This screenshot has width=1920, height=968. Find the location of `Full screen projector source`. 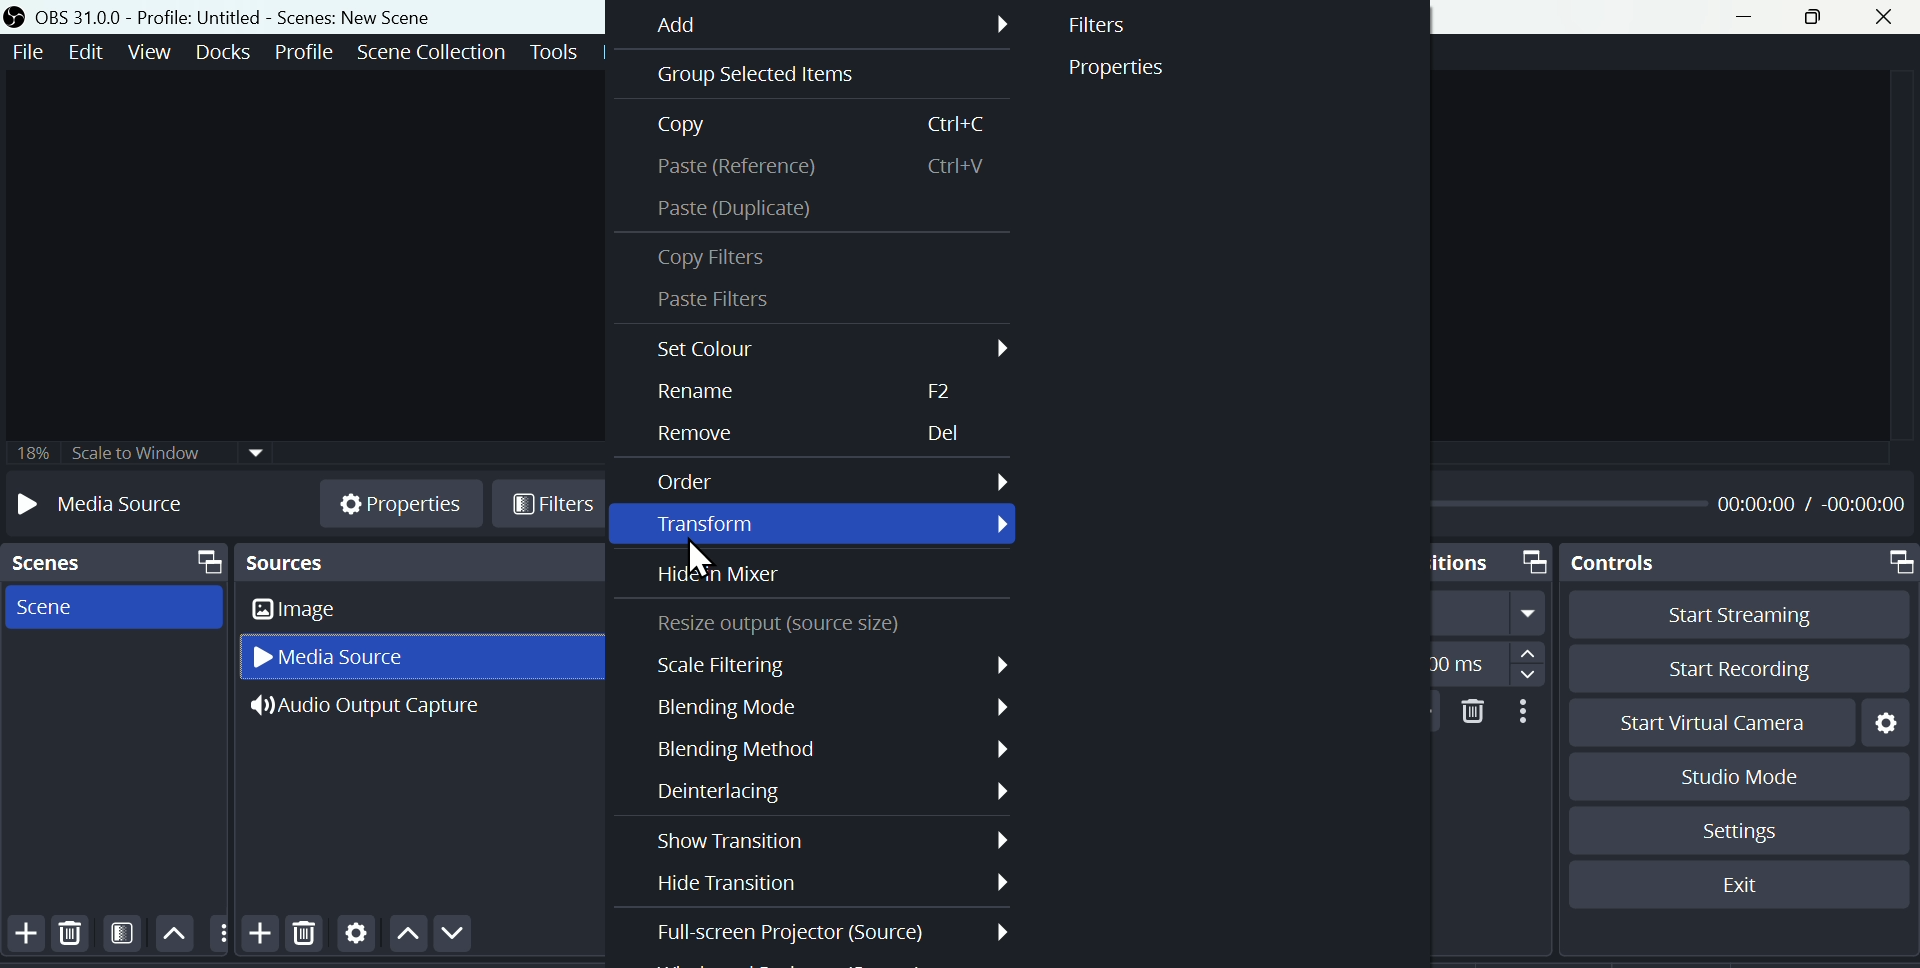

Full screen projector source is located at coordinates (833, 931).